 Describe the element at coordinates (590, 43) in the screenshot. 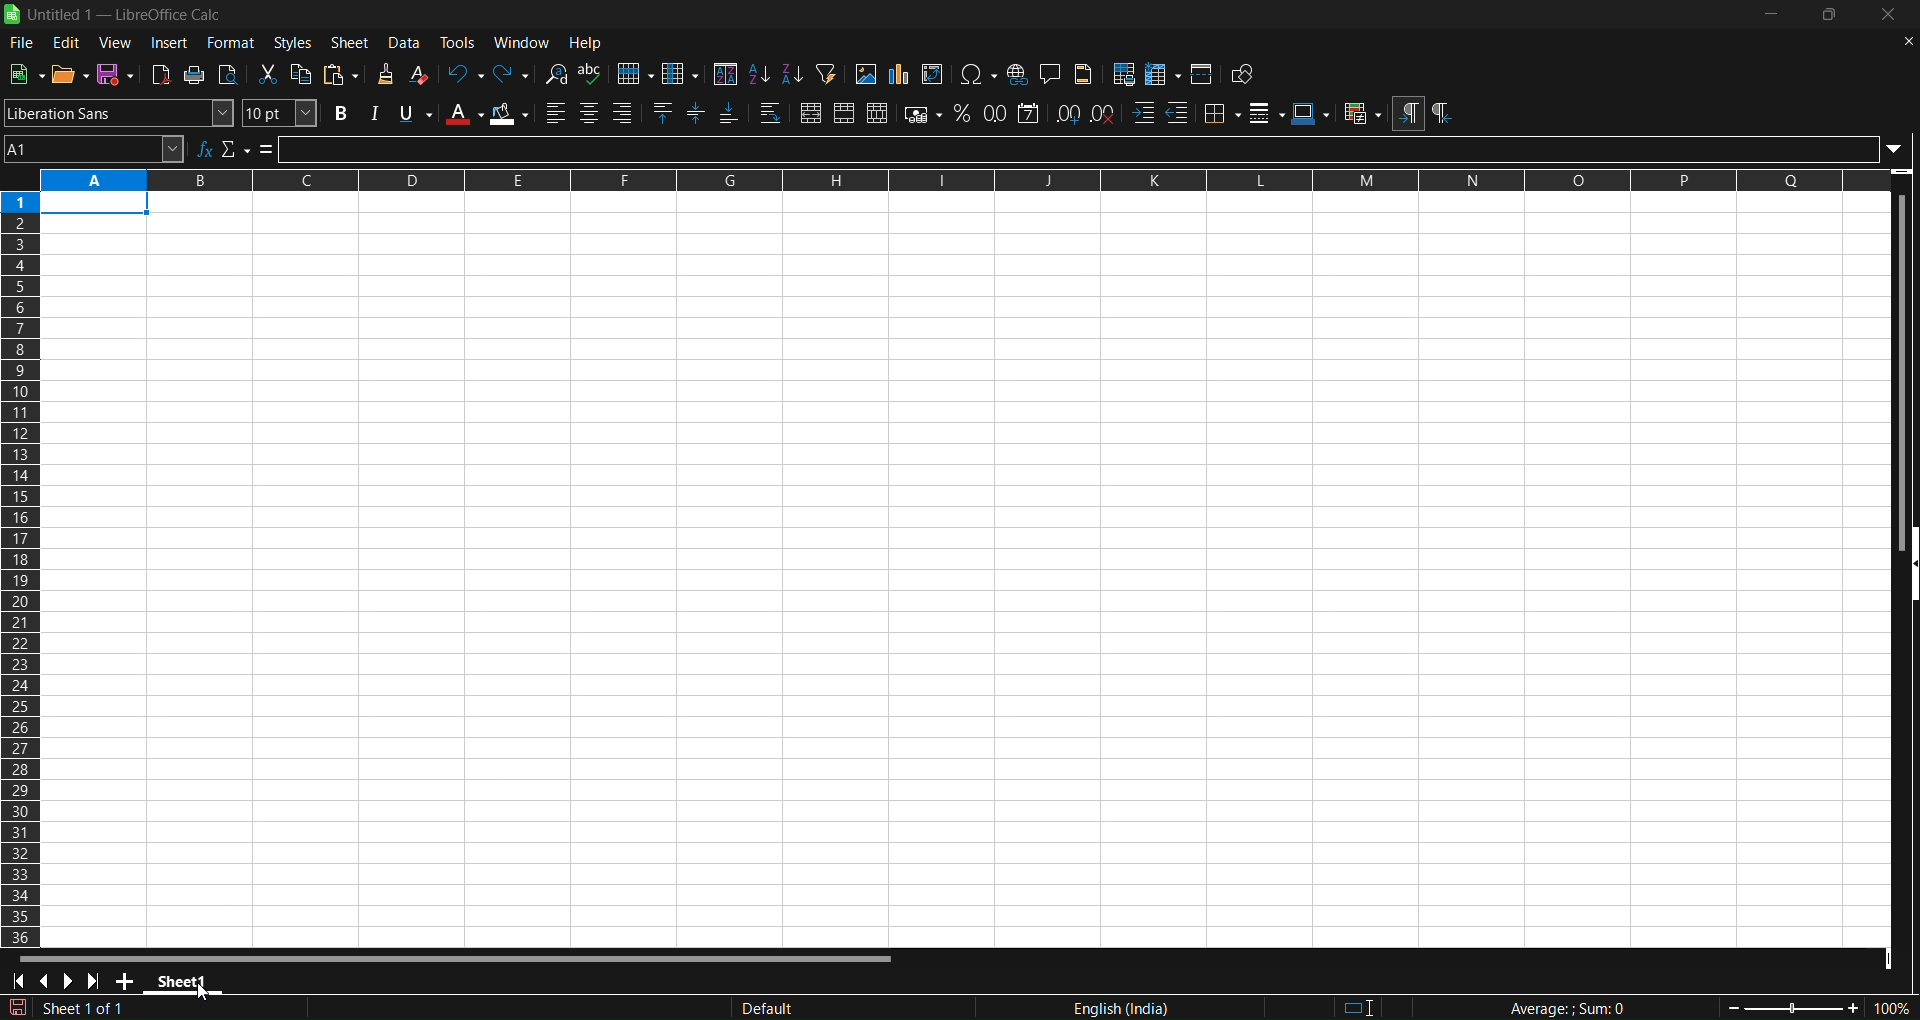

I see `help` at that location.